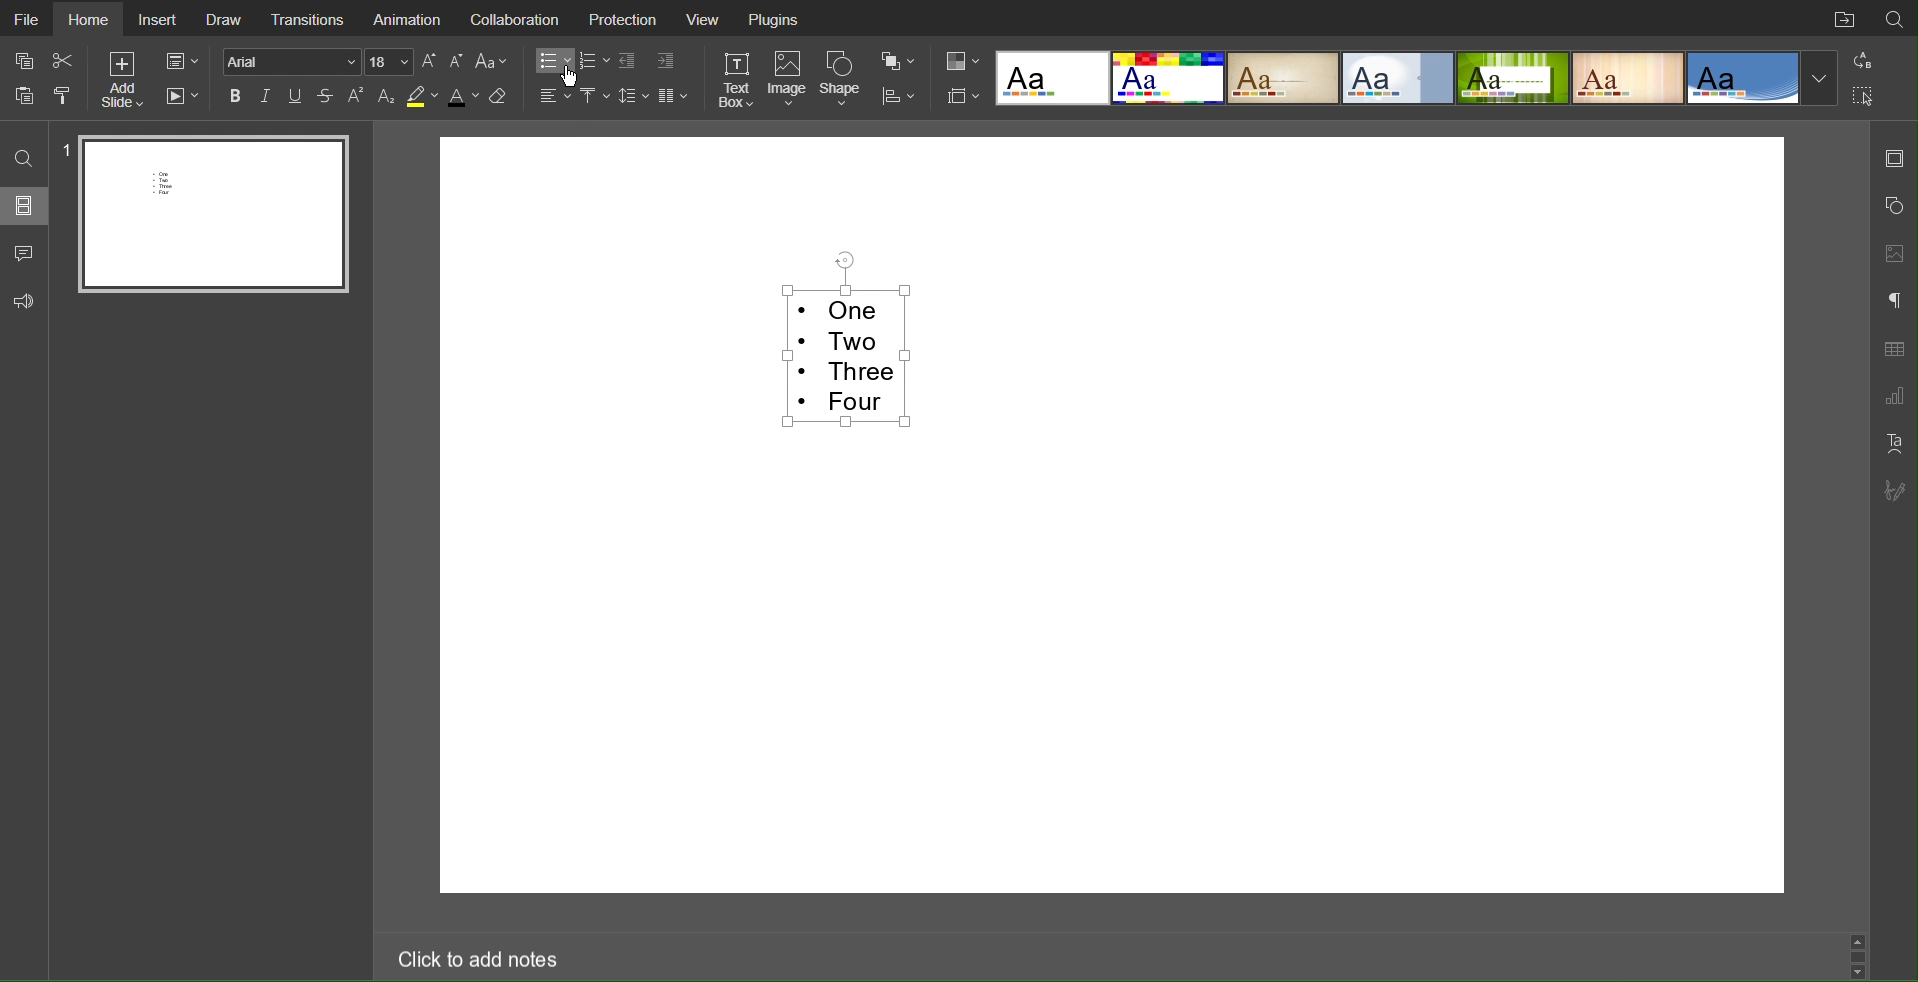  Describe the element at coordinates (181, 98) in the screenshot. I see `Playback Settings` at that location.